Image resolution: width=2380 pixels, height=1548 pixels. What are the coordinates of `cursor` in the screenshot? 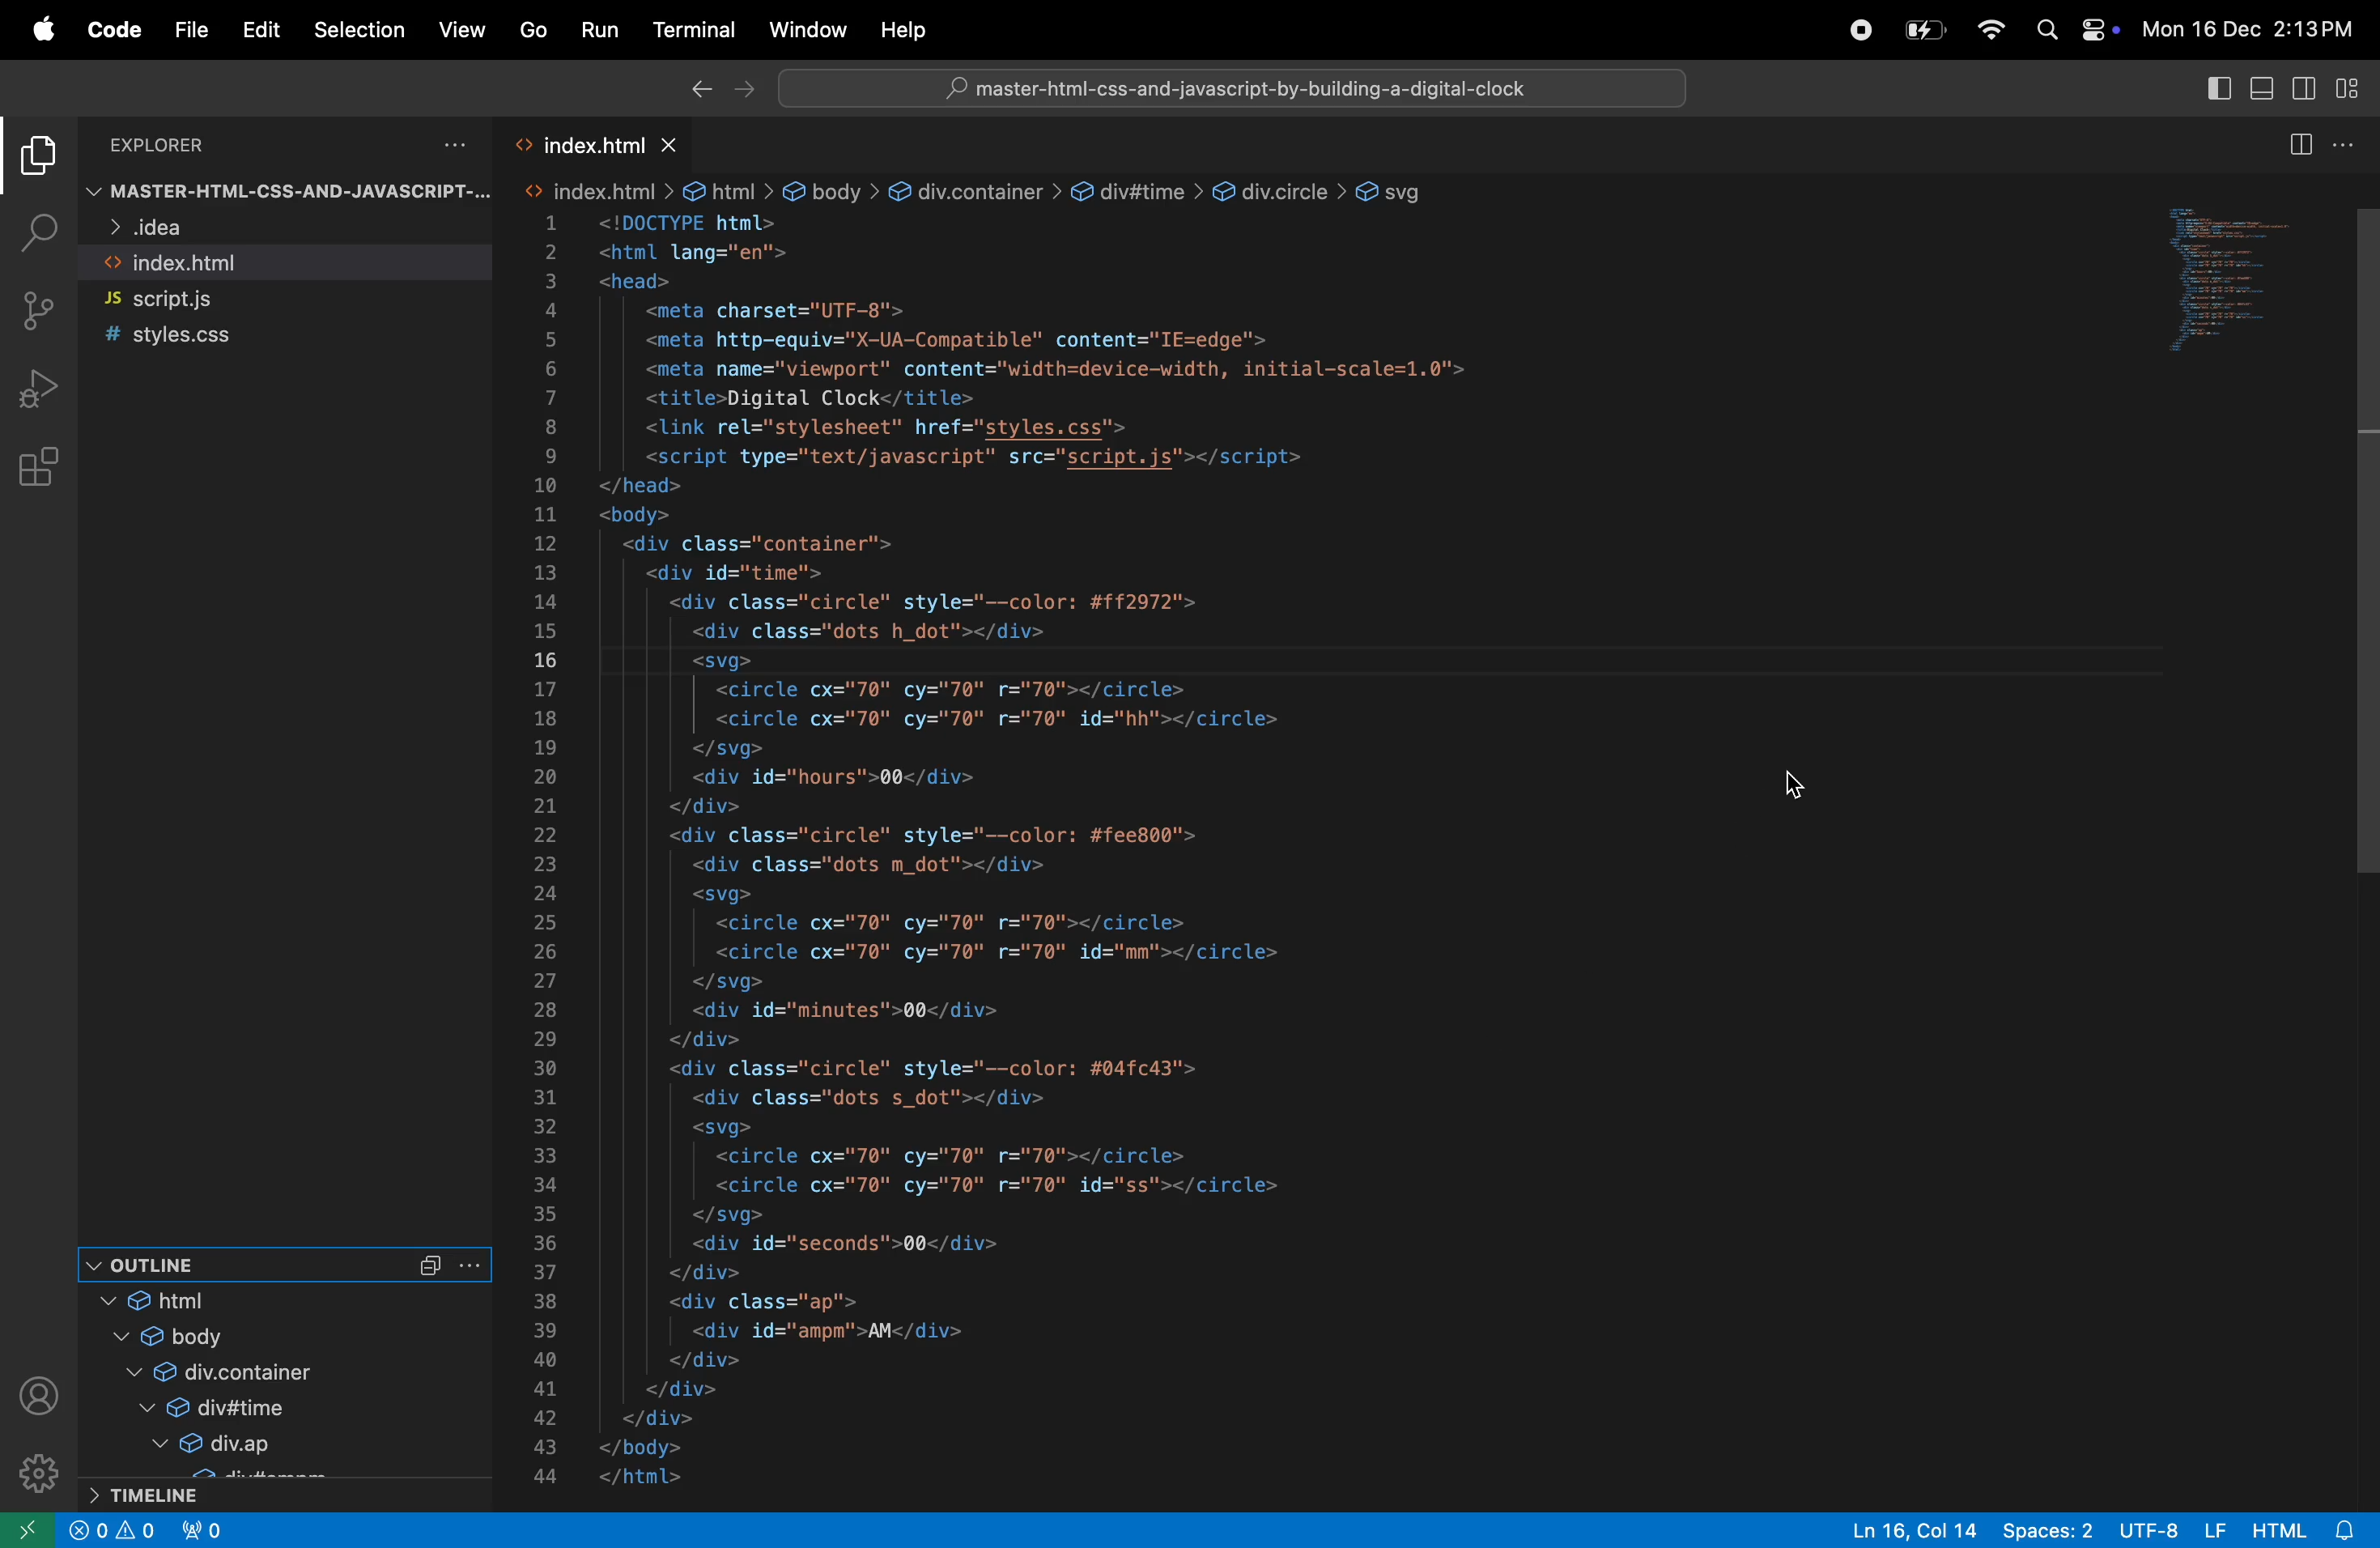 It's located at (1796, 785).